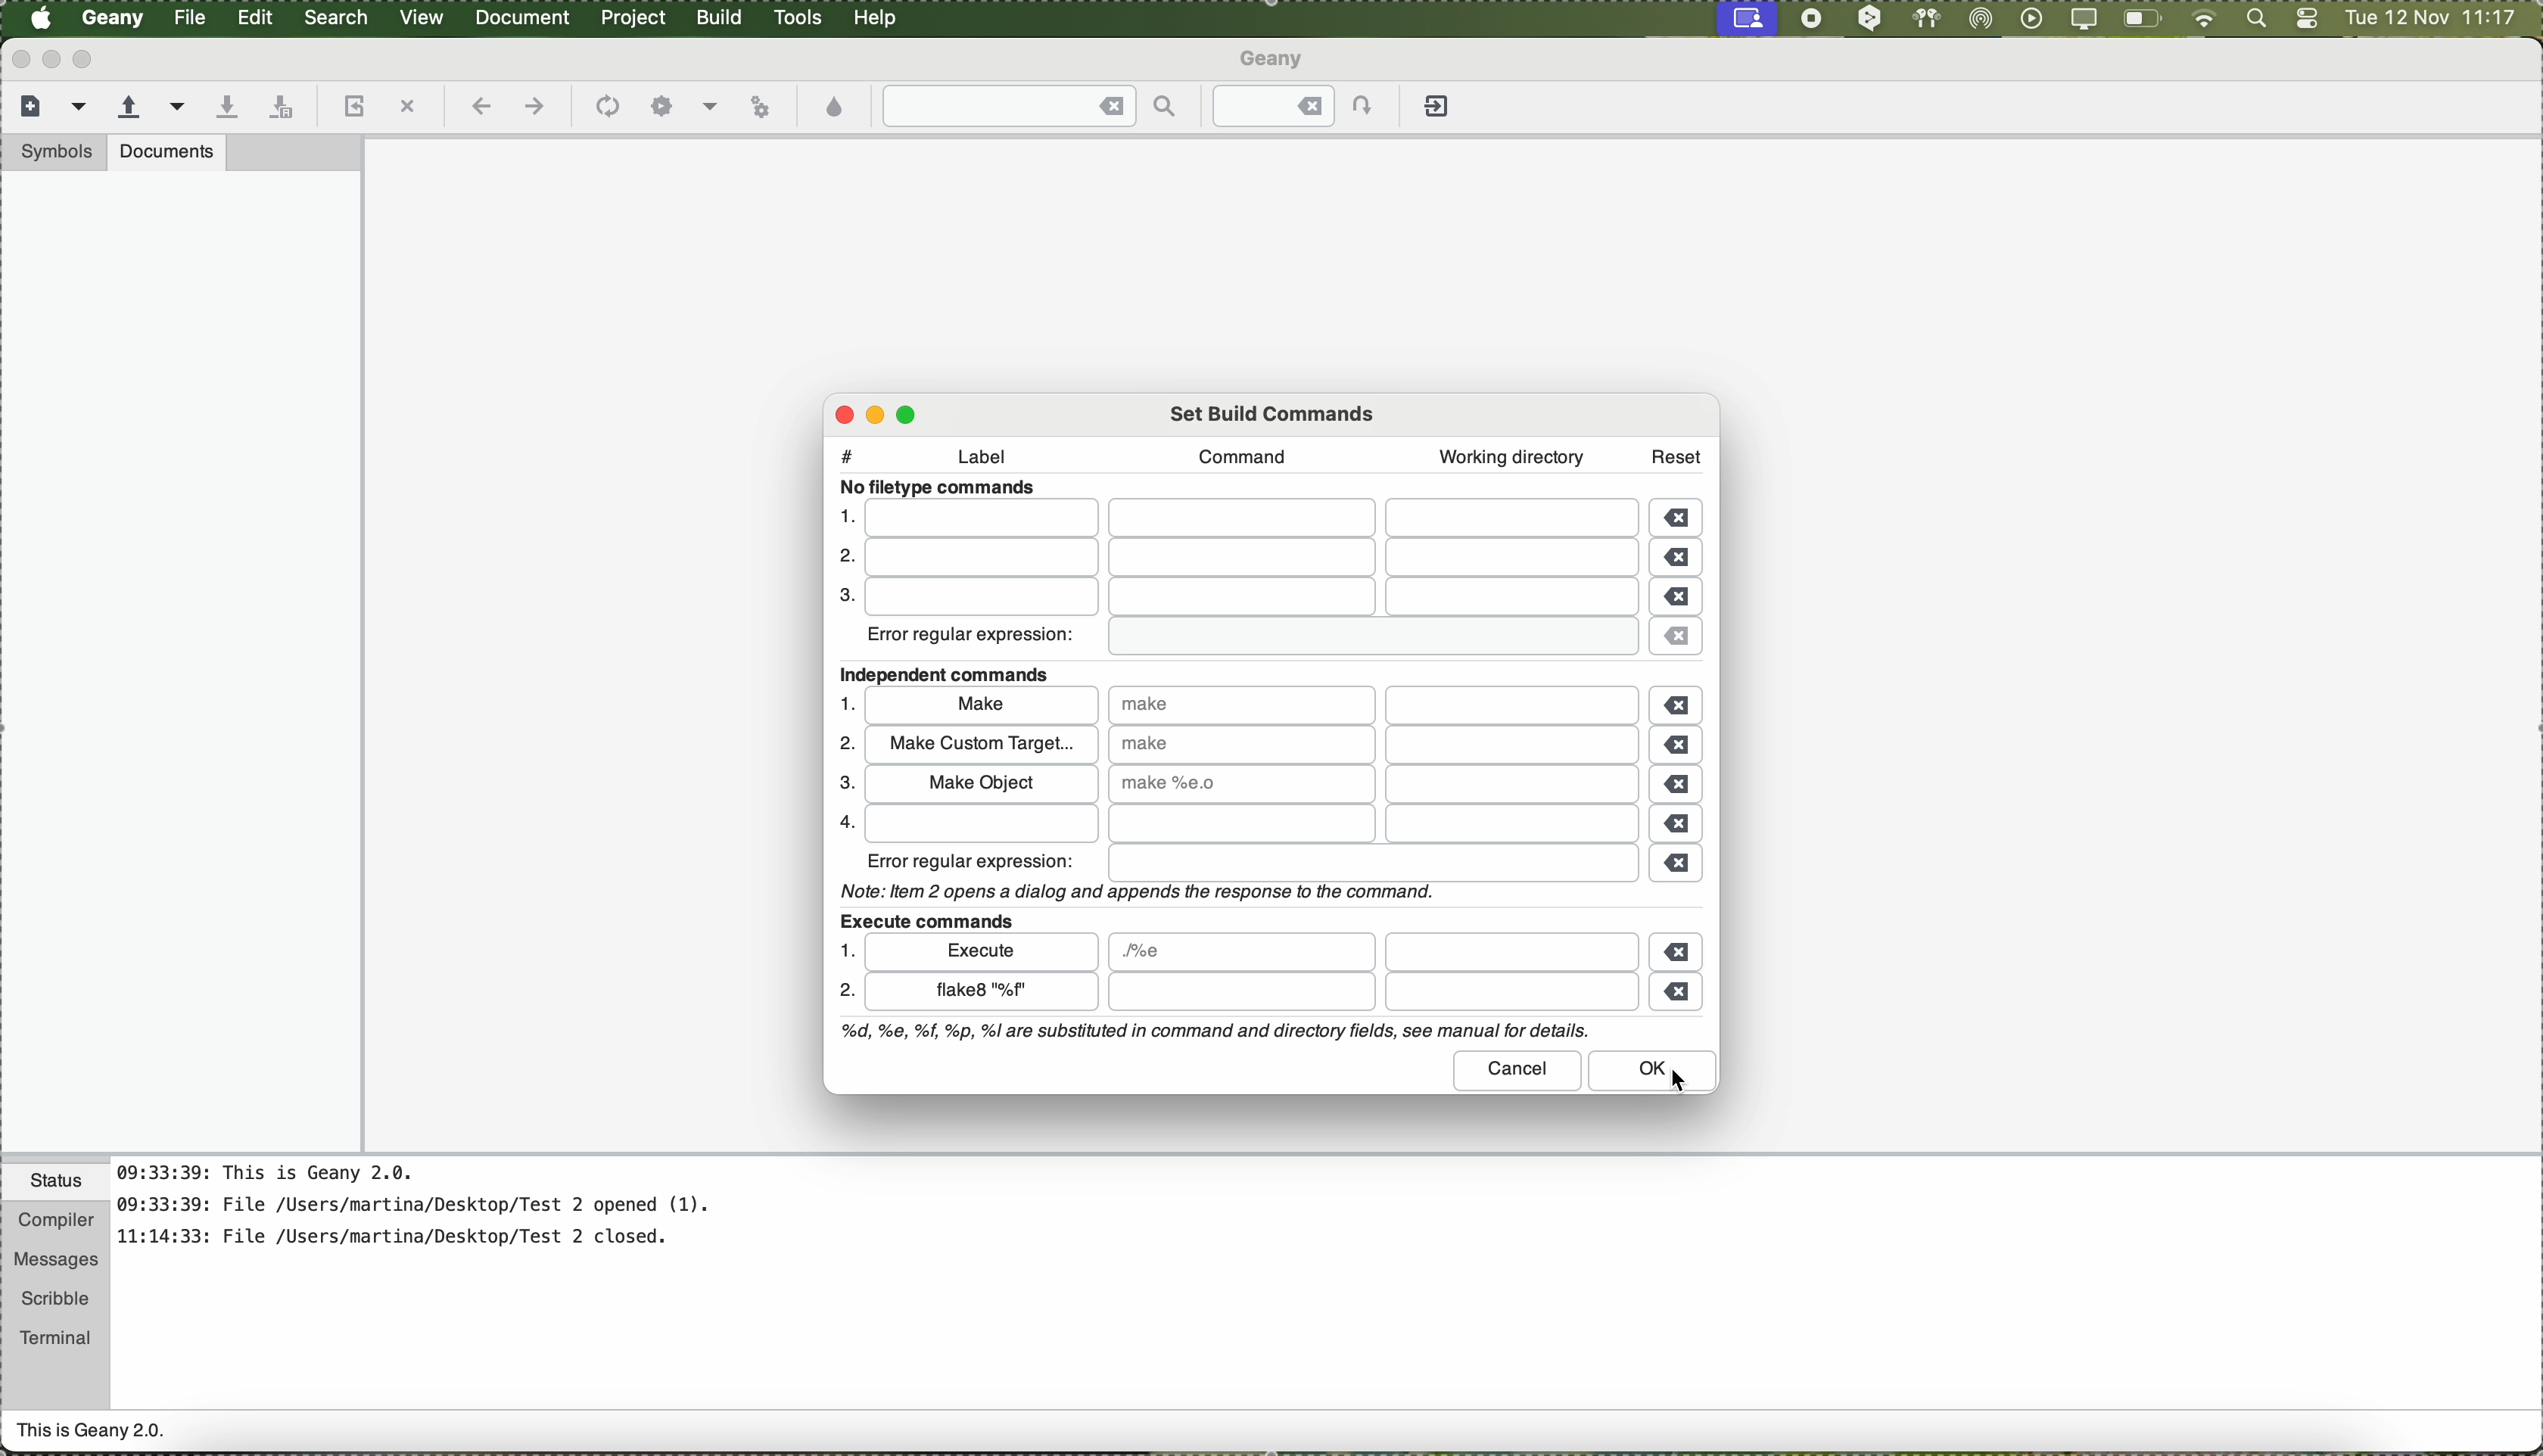  What do you see at coordinates (837, 414) in the screenshot?
I see `close pop-up` at bounding box center [837, 414].